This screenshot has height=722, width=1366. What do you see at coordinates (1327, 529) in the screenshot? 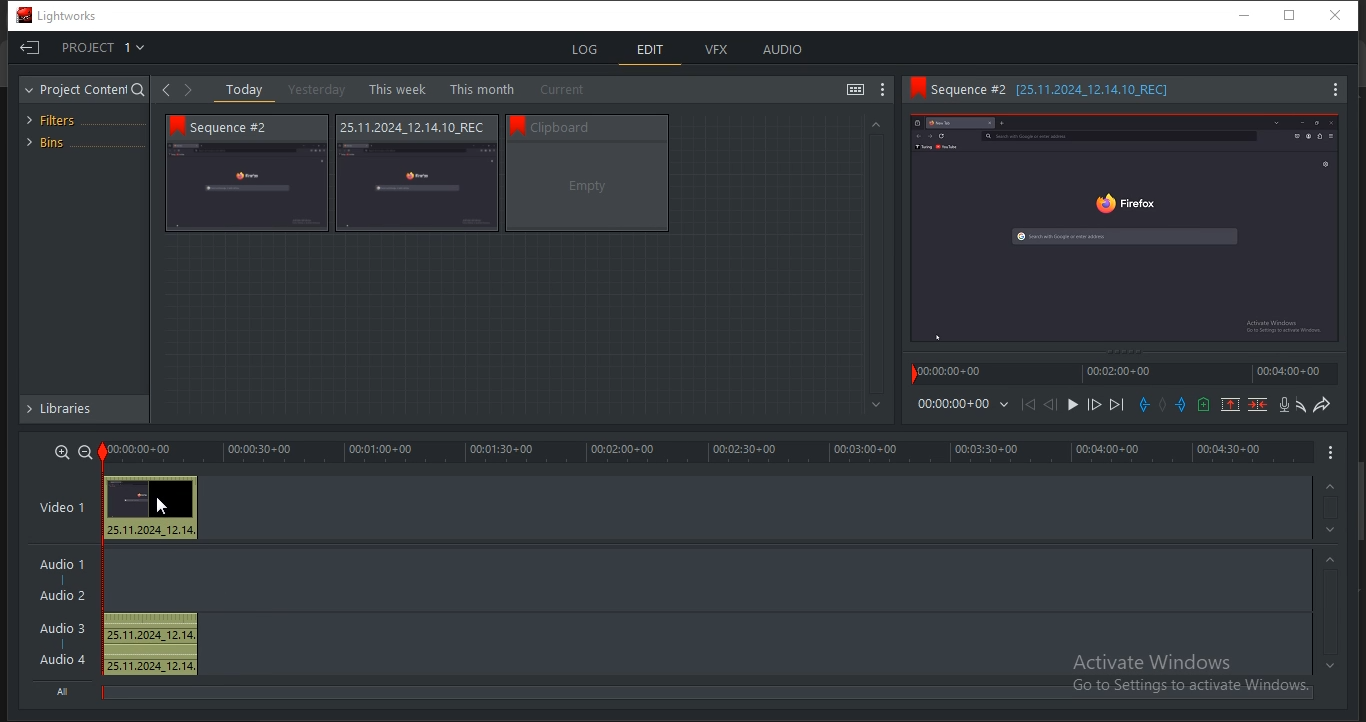
I see `timeline navigation up arrow` at bounding box center [1327, 529].